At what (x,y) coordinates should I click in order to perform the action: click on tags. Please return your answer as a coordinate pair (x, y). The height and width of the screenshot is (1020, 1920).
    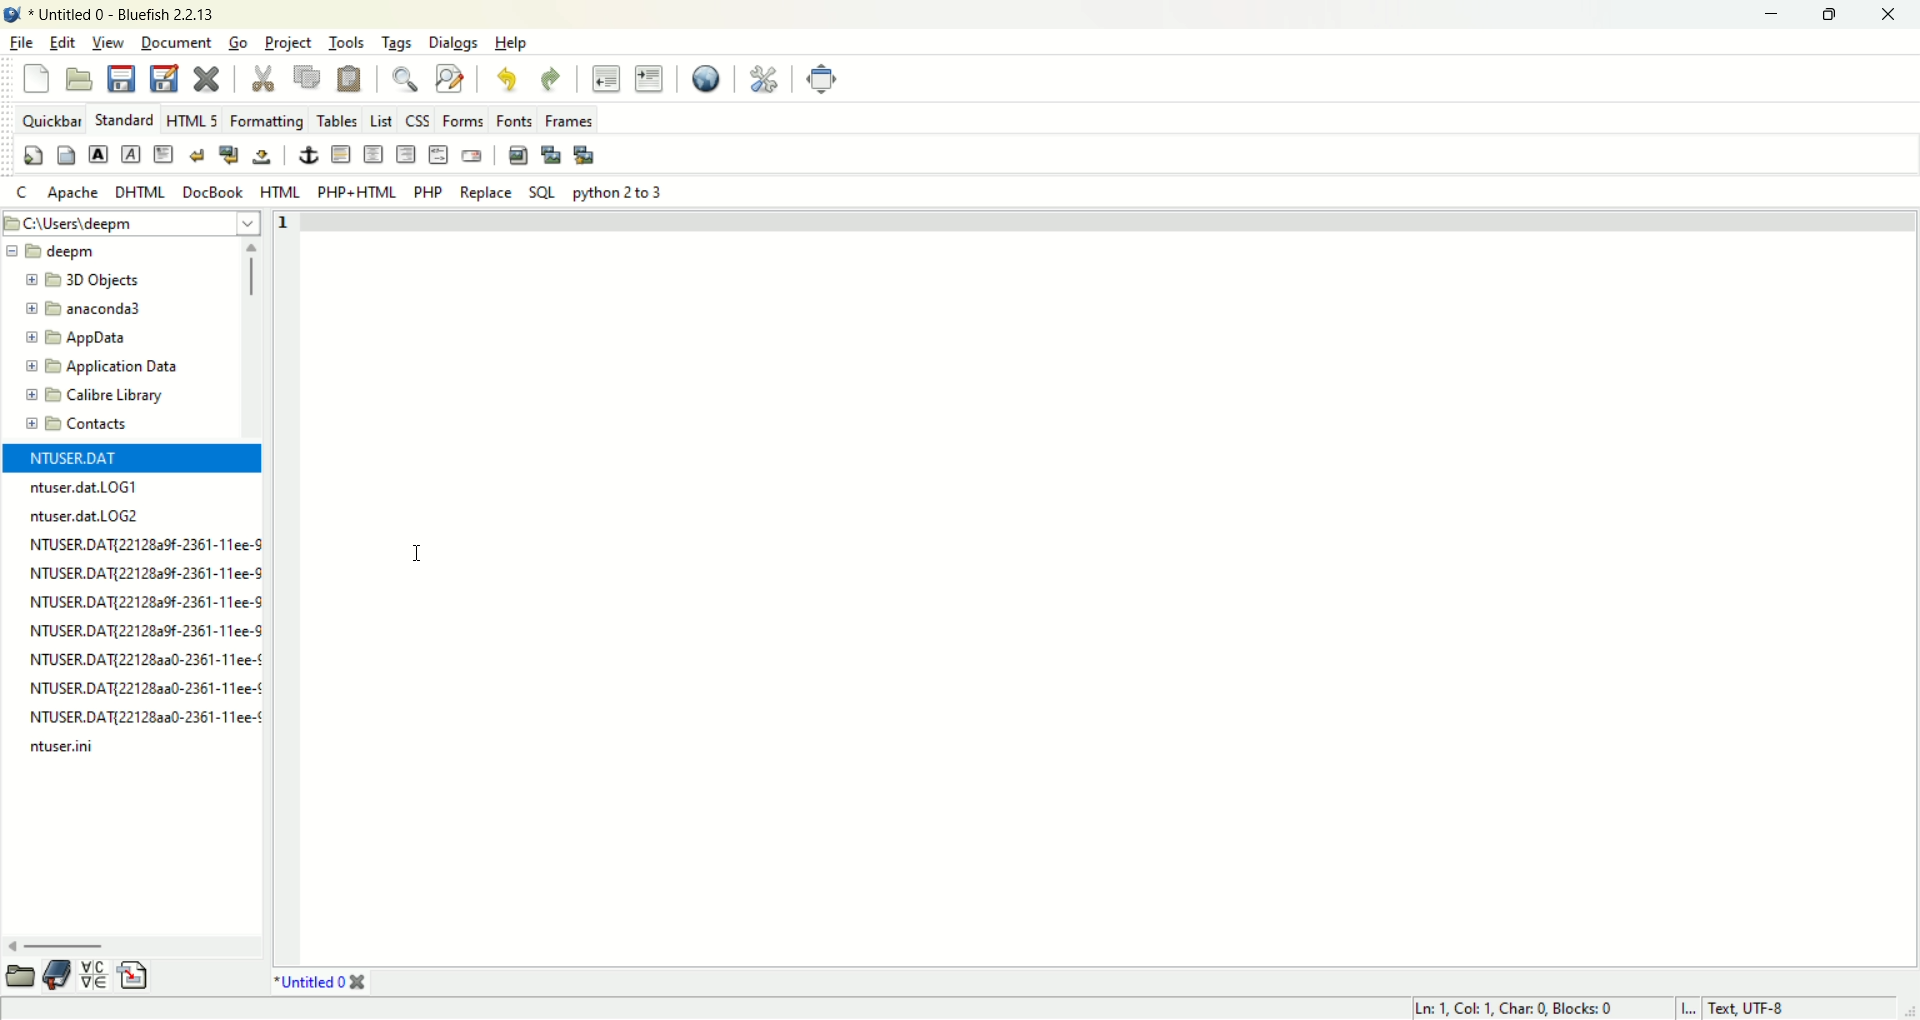
    Looking at the image, I should click on (394, 43).